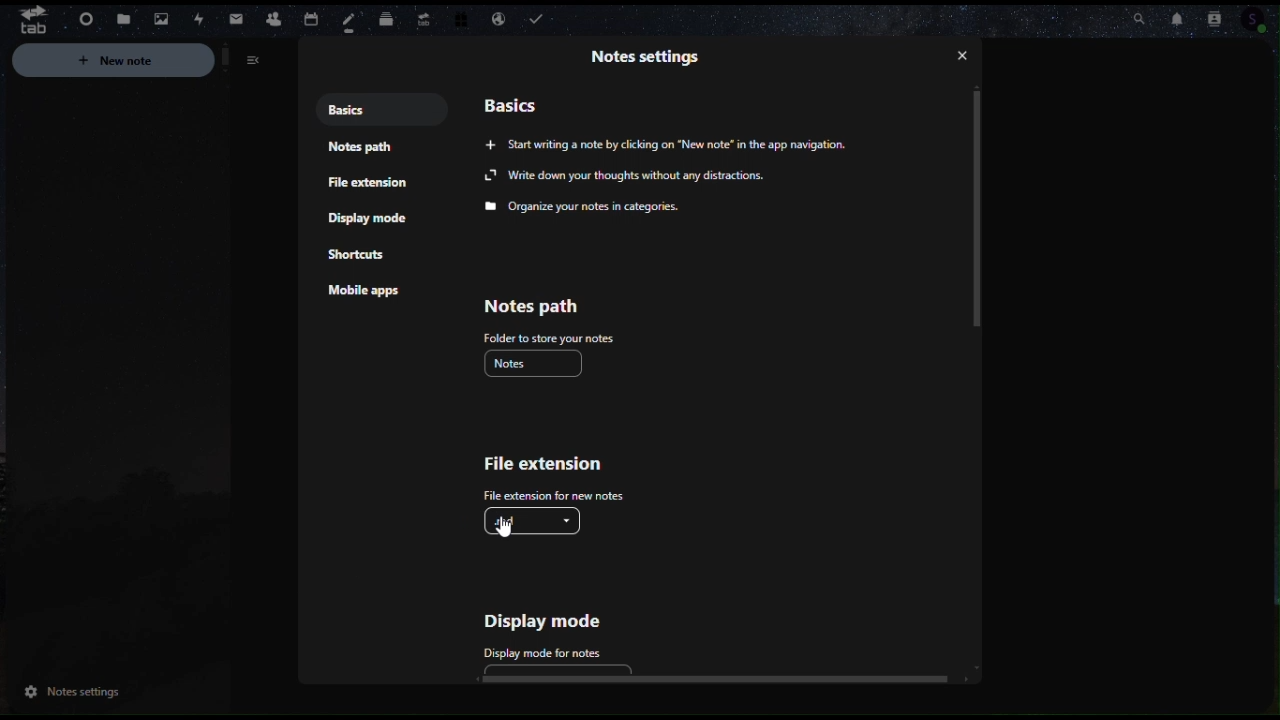 This screenshot has height=720, width=1280. I want to click on Writing a note, so click(687, 146).